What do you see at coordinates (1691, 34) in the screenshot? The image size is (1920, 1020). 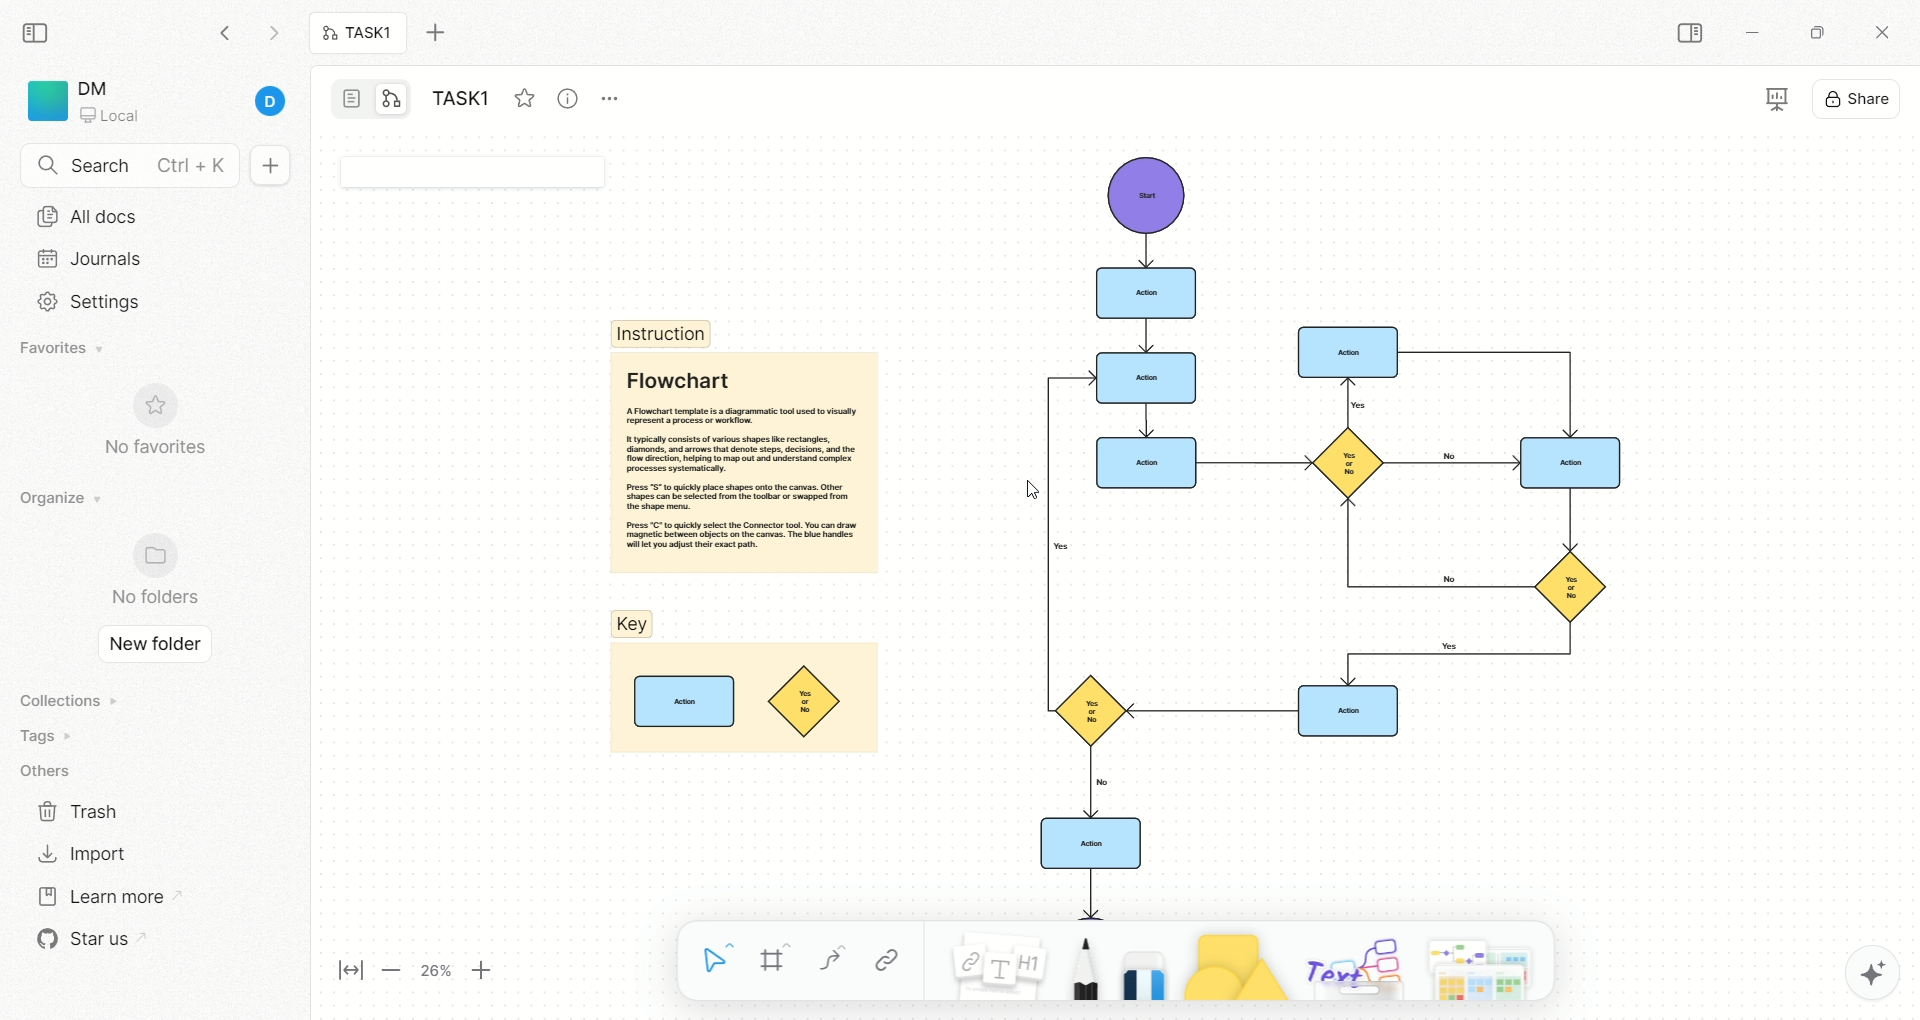 I see `COLLAPSE SIDEBAR` at bounding box center [1691, 34].